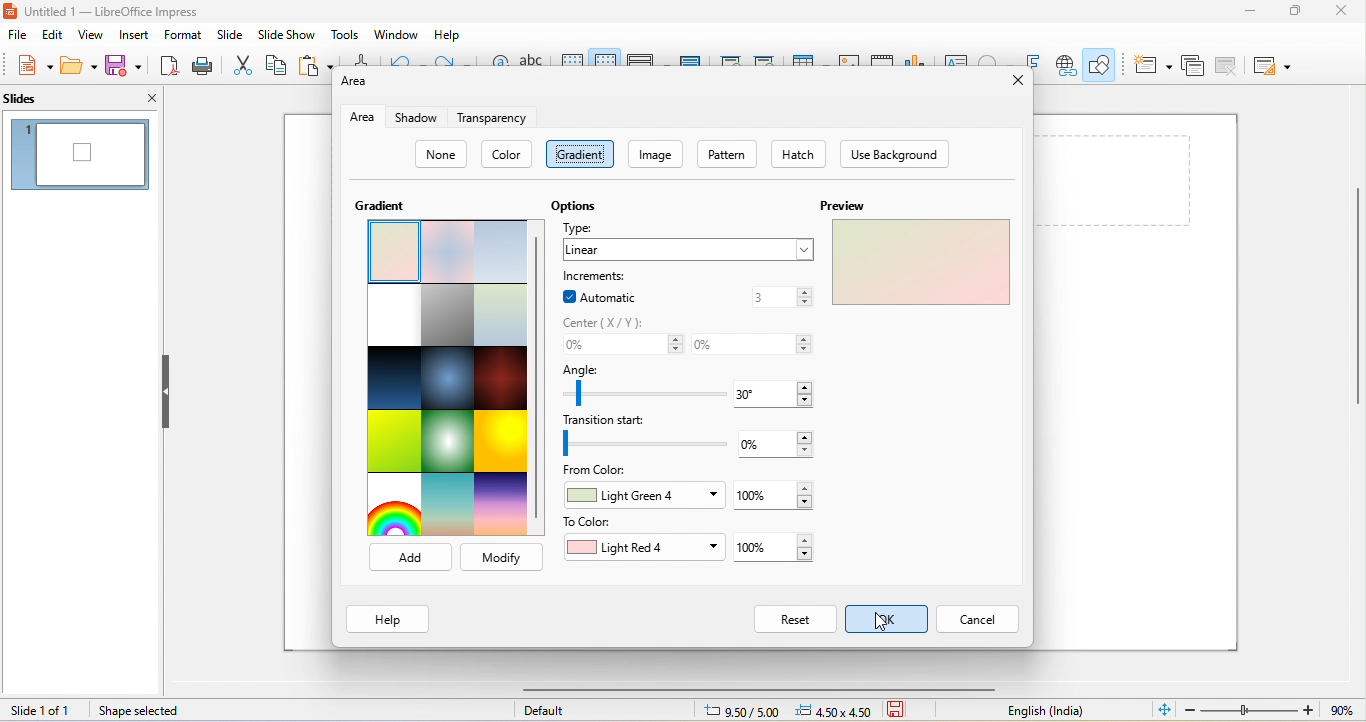  I want to click on linear, so click(690, 251).